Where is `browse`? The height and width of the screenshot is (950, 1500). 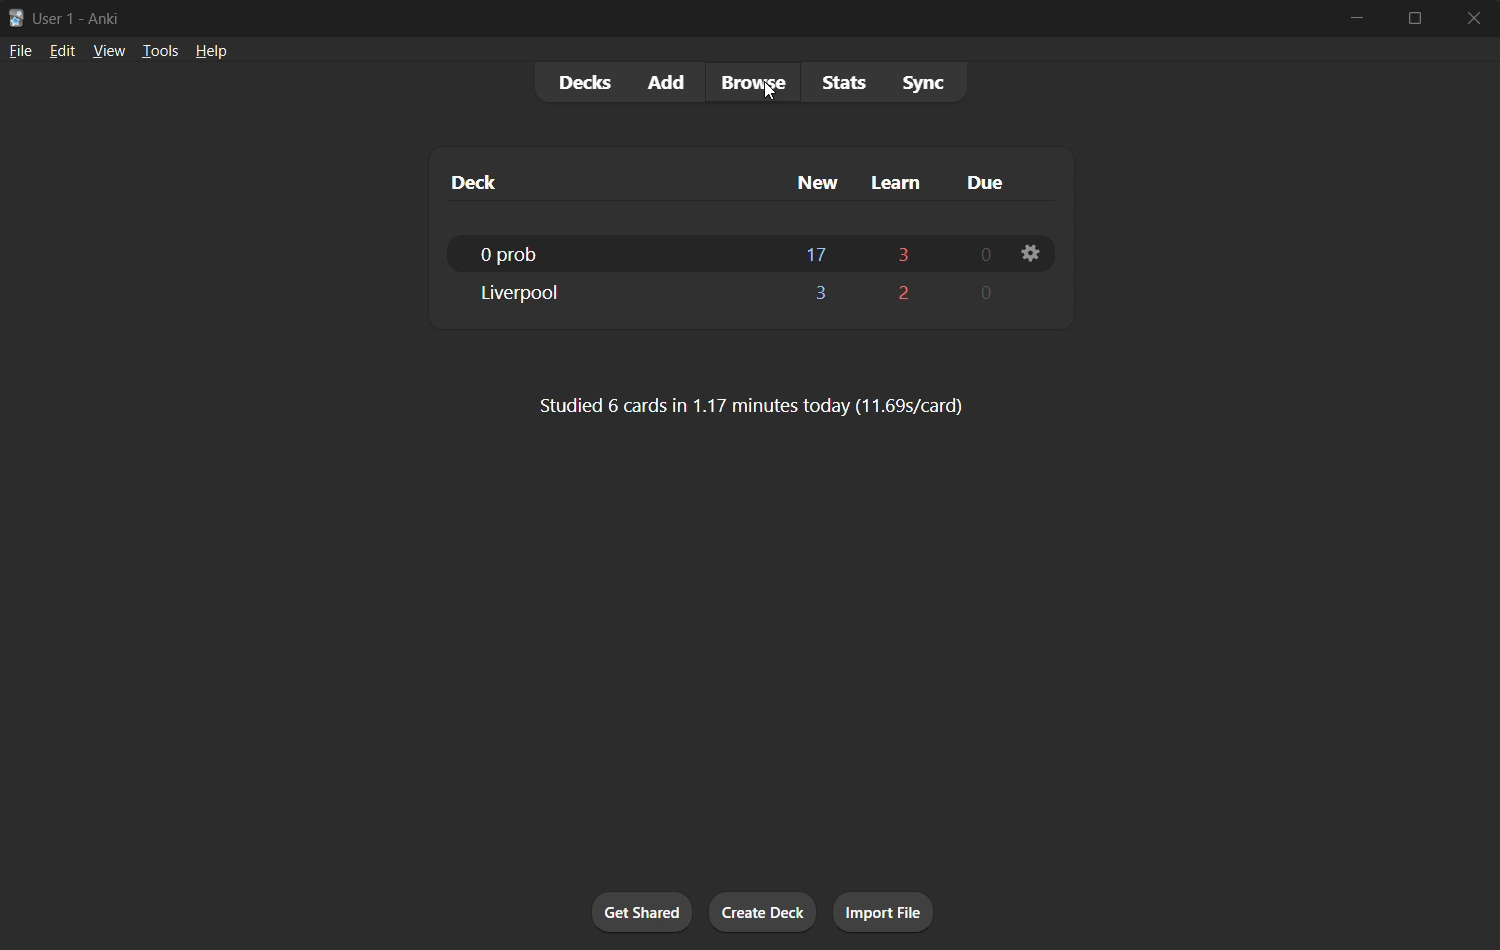
browse is located at coordinates (756, 81).